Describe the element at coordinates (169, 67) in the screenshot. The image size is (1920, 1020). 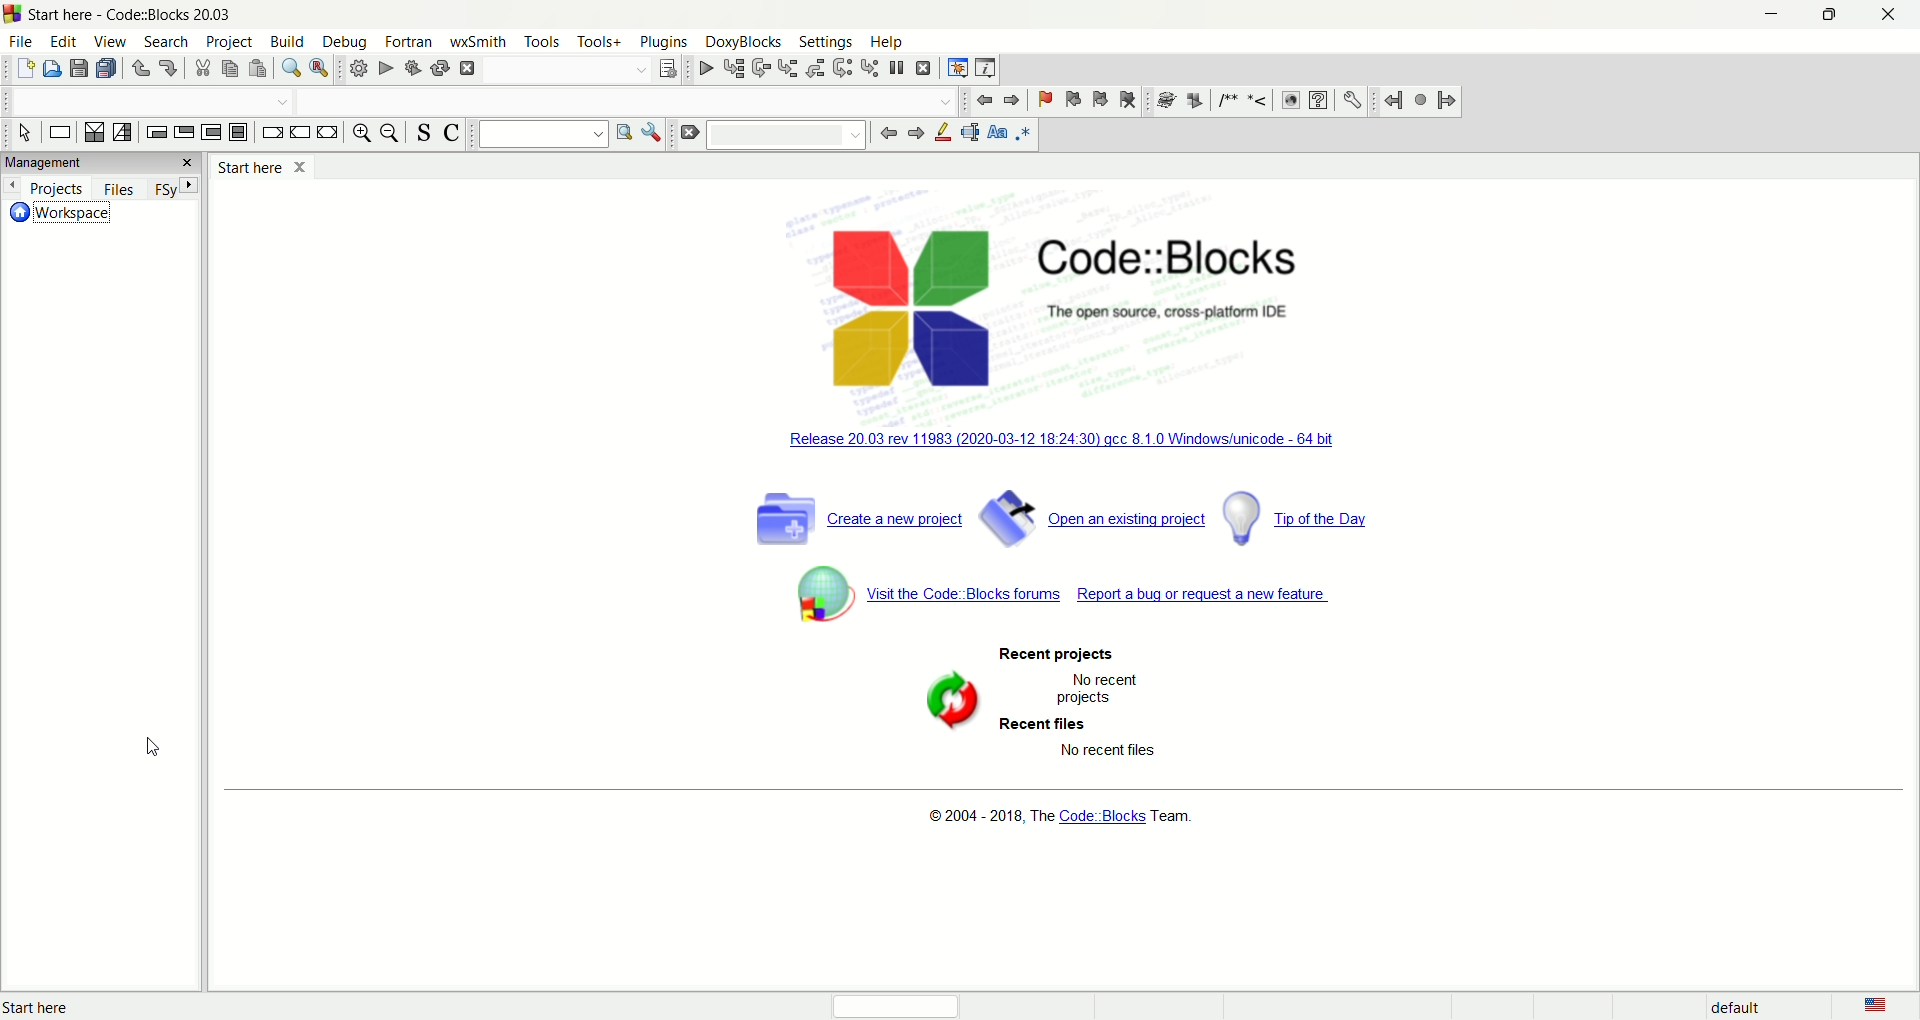
I see `redo` at that location.